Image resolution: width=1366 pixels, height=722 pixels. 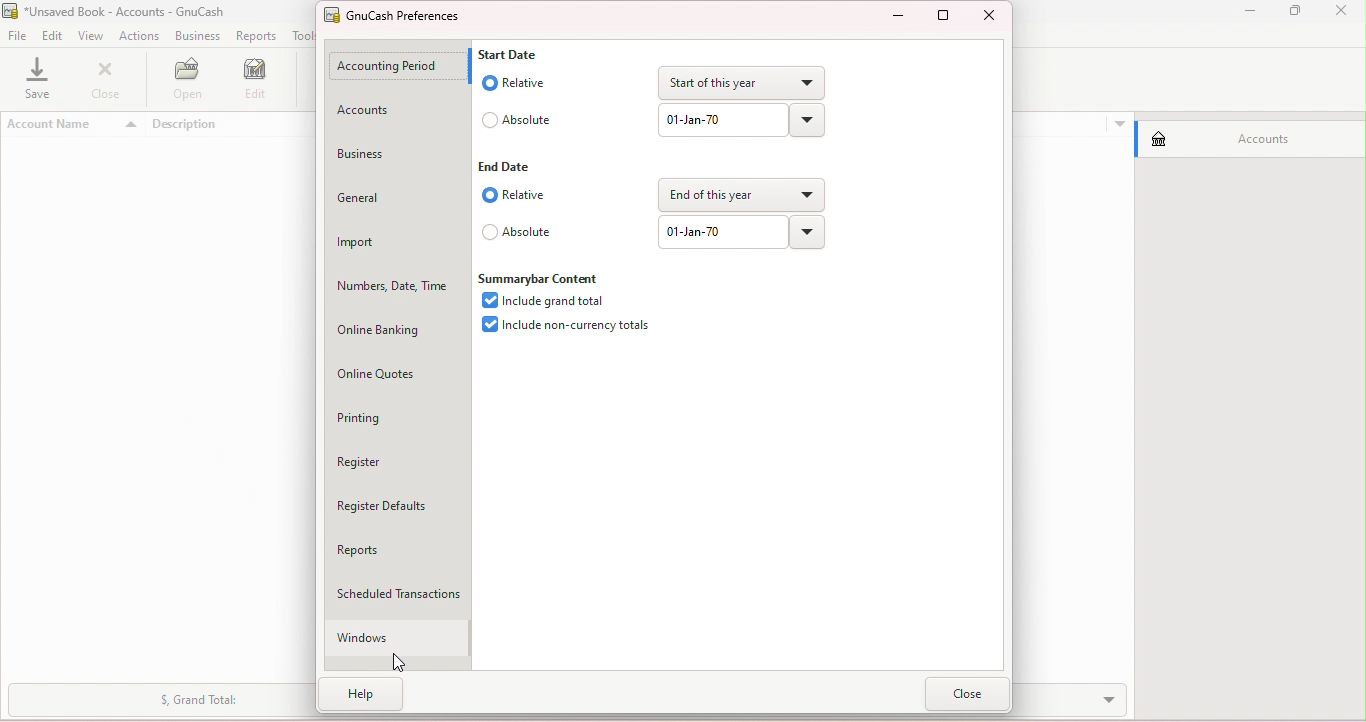 I want to click on End date, so click(x=507, y=166).